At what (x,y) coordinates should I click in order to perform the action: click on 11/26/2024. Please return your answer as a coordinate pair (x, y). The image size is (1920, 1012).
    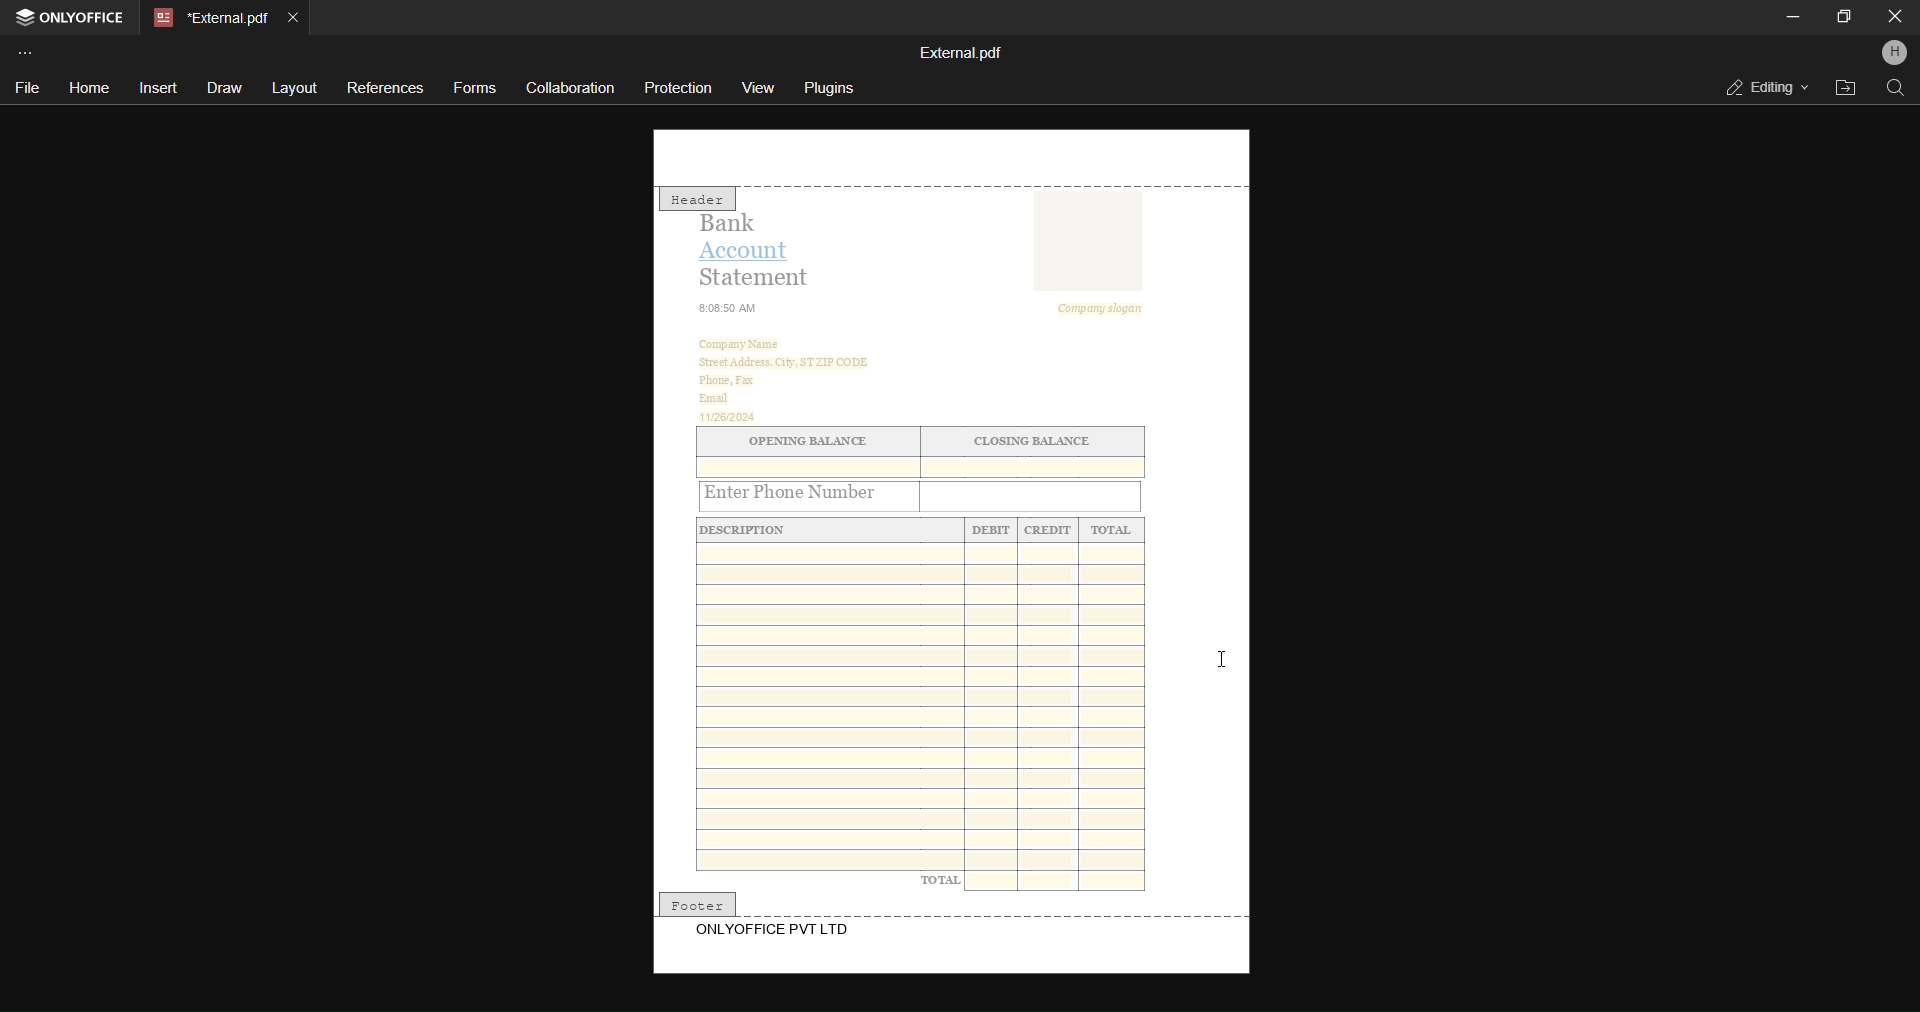
    Looking at the image, I should click on (730, 417).